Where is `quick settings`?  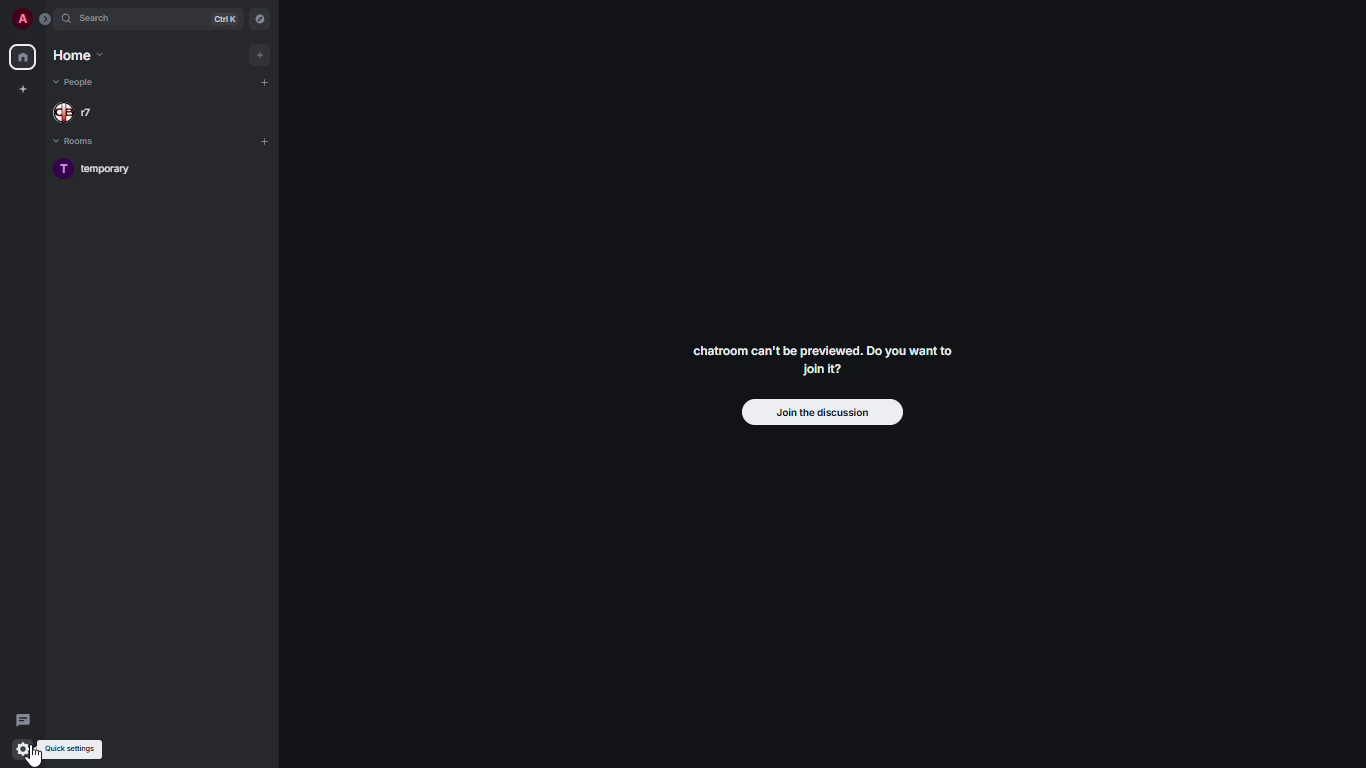 quick settings is located at coordinates (23, 748).